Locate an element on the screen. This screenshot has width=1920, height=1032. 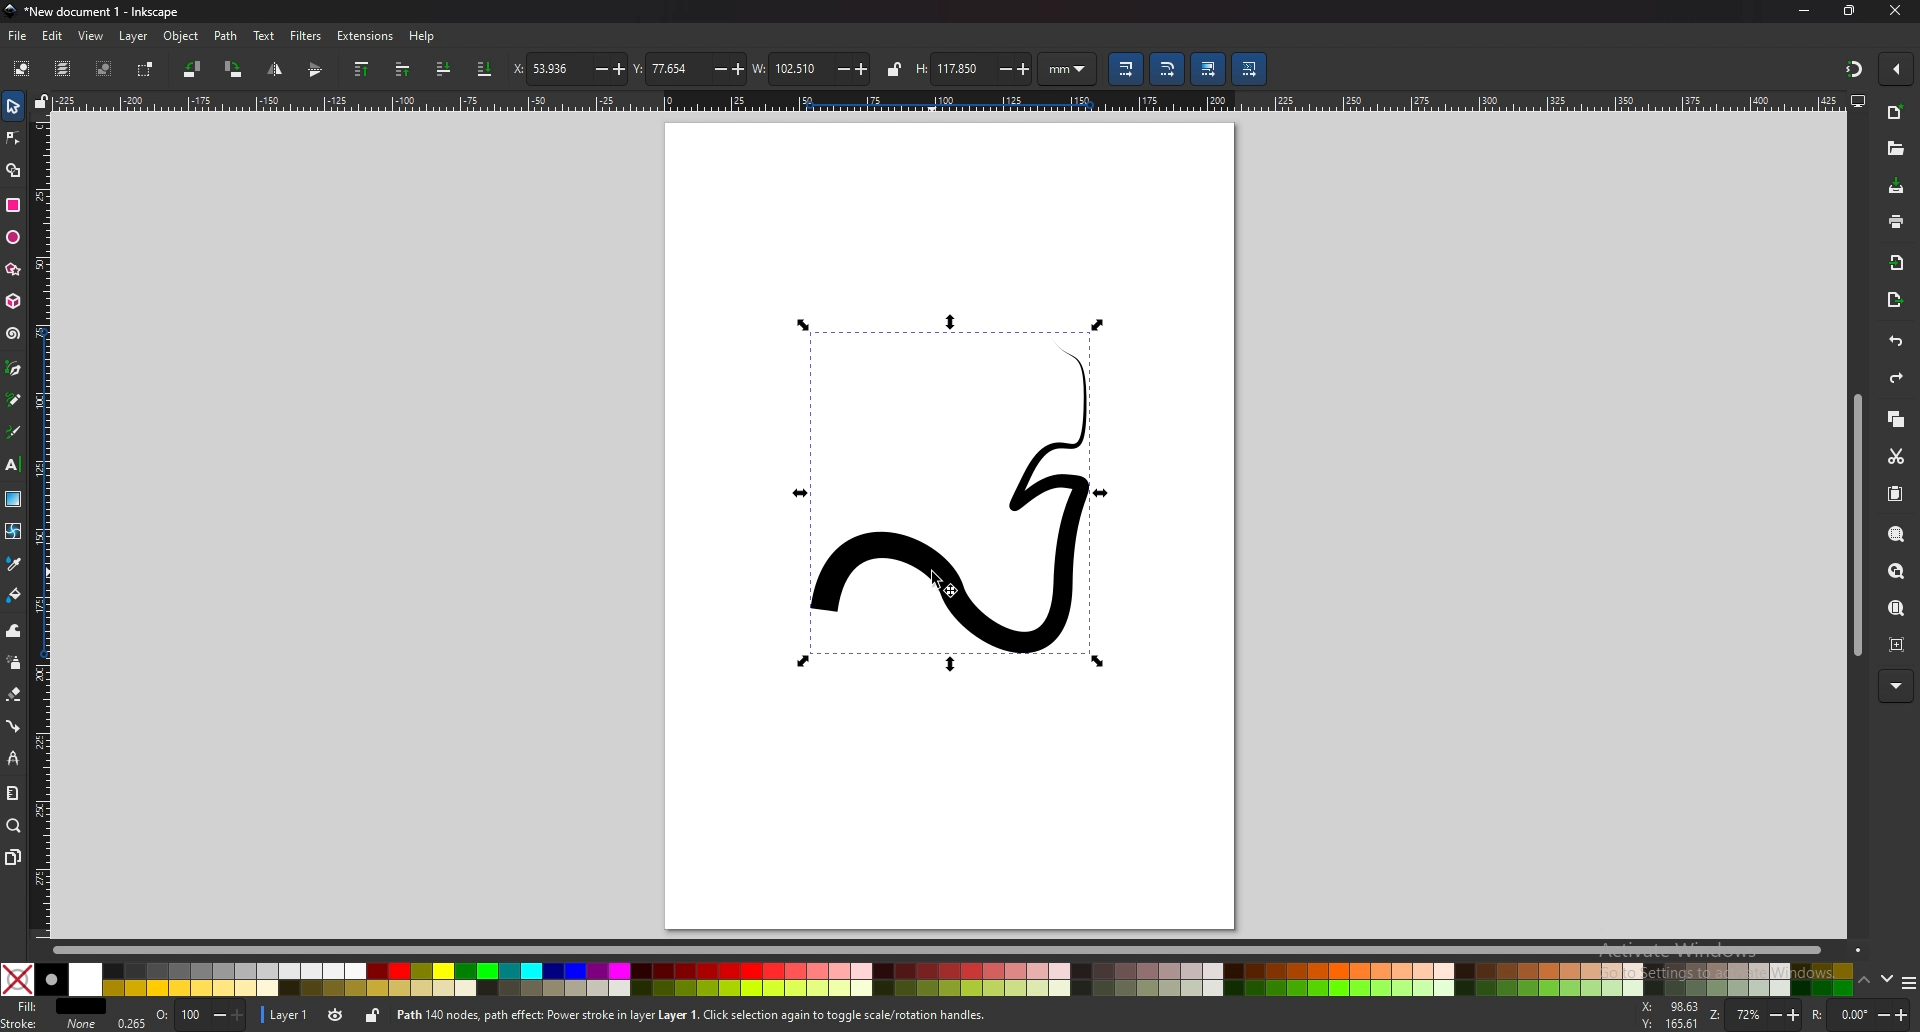
resize is located at coordinates (1851, 12).